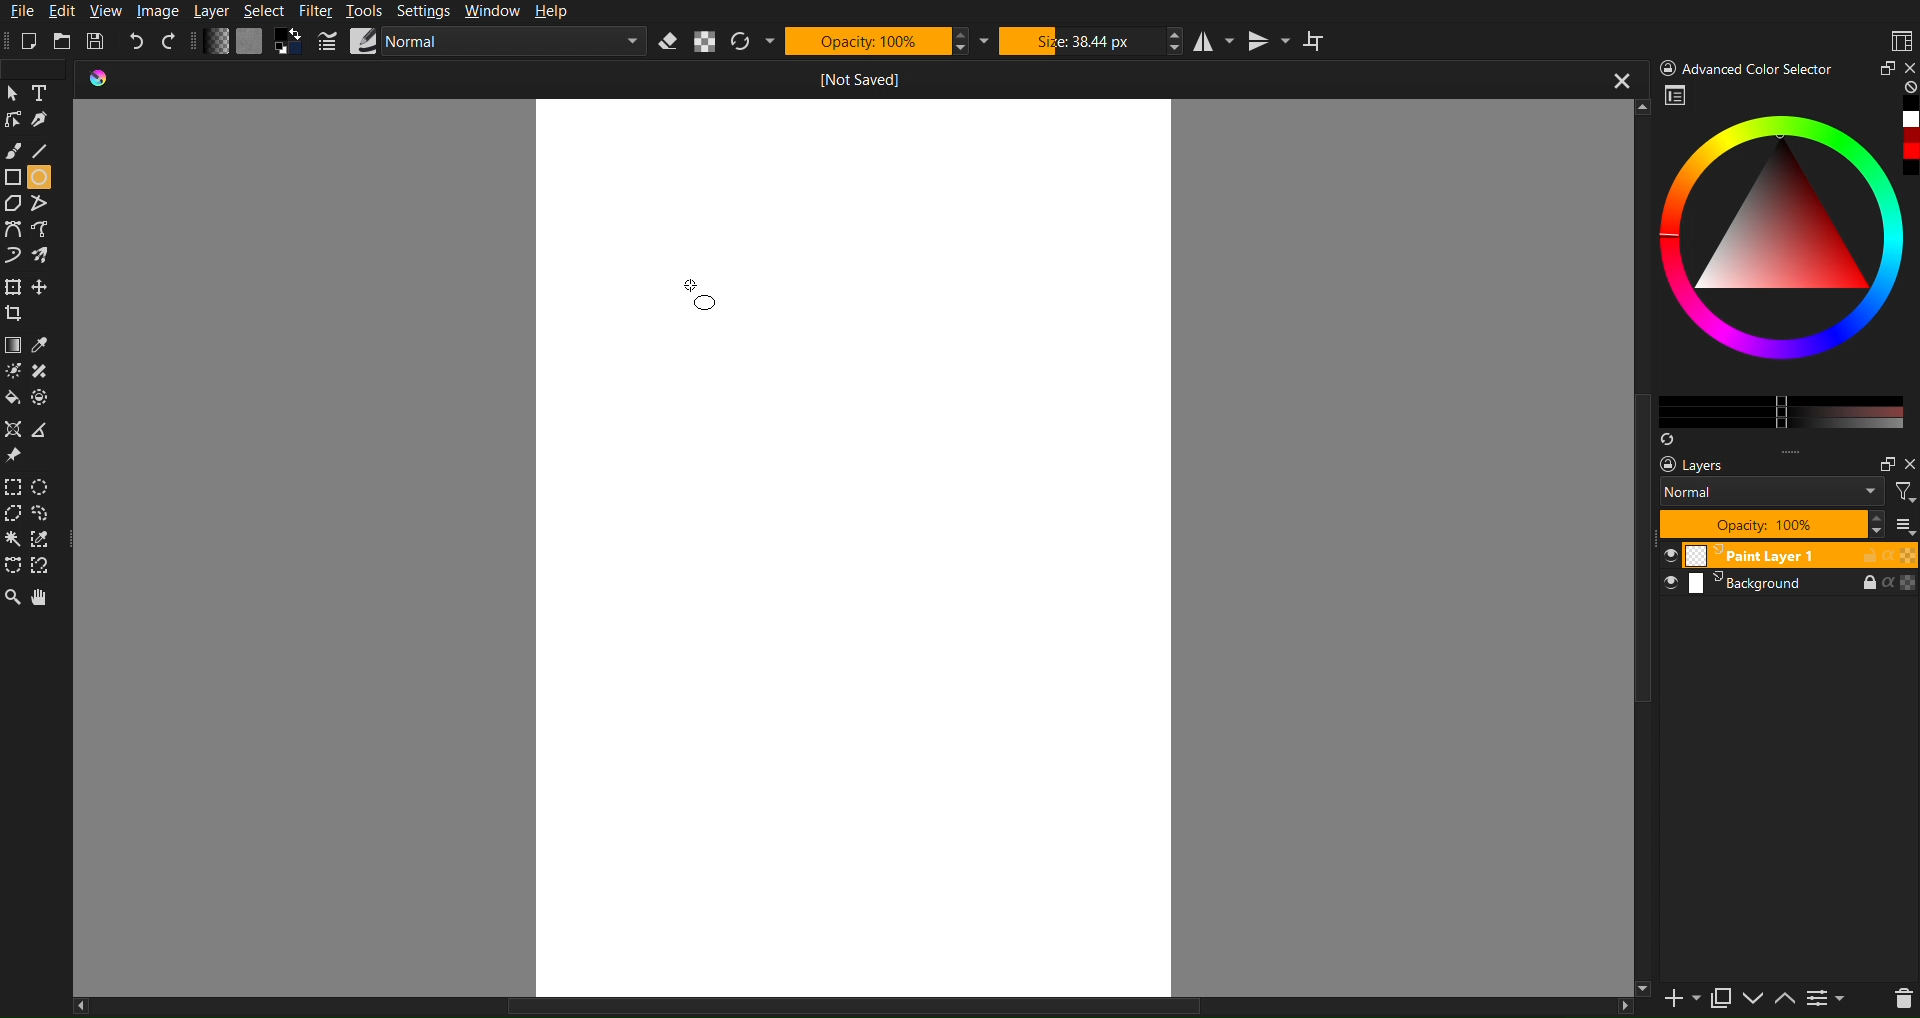 This screenshot has width=1920, height=1018. What do you see at coordinates (558, 10) in the screenshot?
I see `Help` at bounding box center [558, 10].